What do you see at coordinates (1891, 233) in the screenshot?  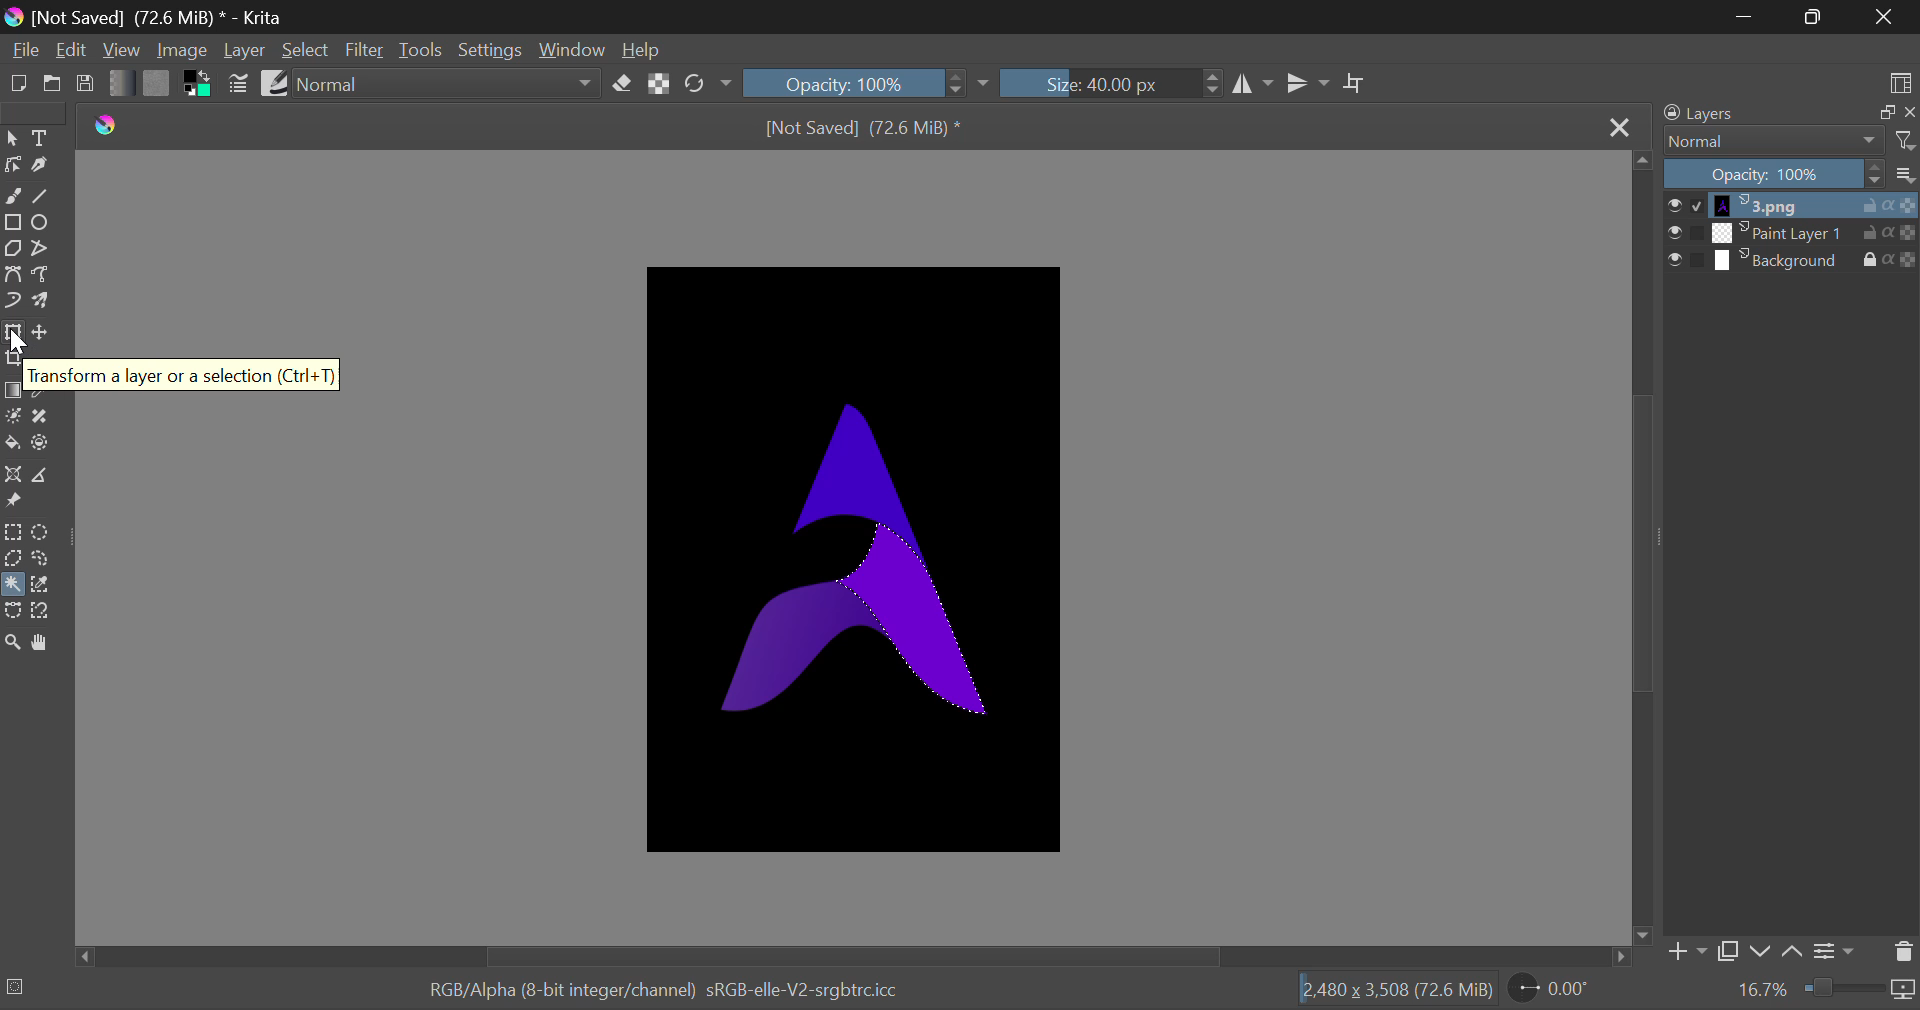 I see `actions` at bounding box center [1891, 233].